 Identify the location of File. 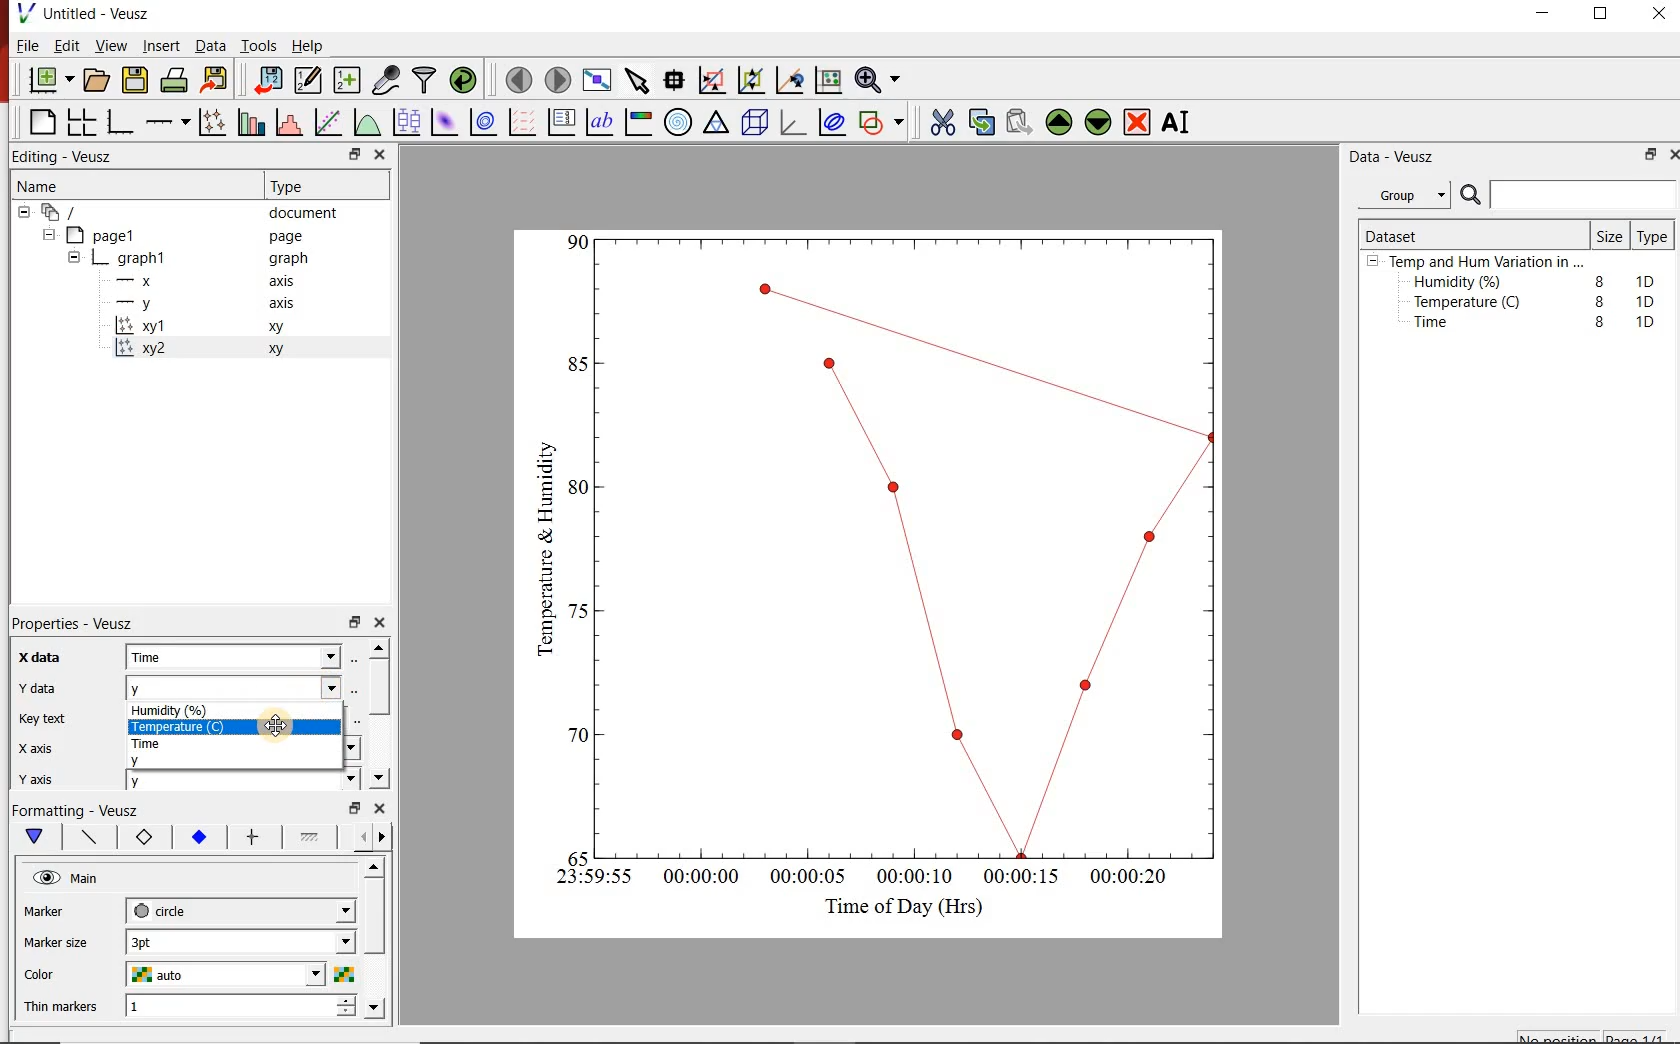
(23, 45).